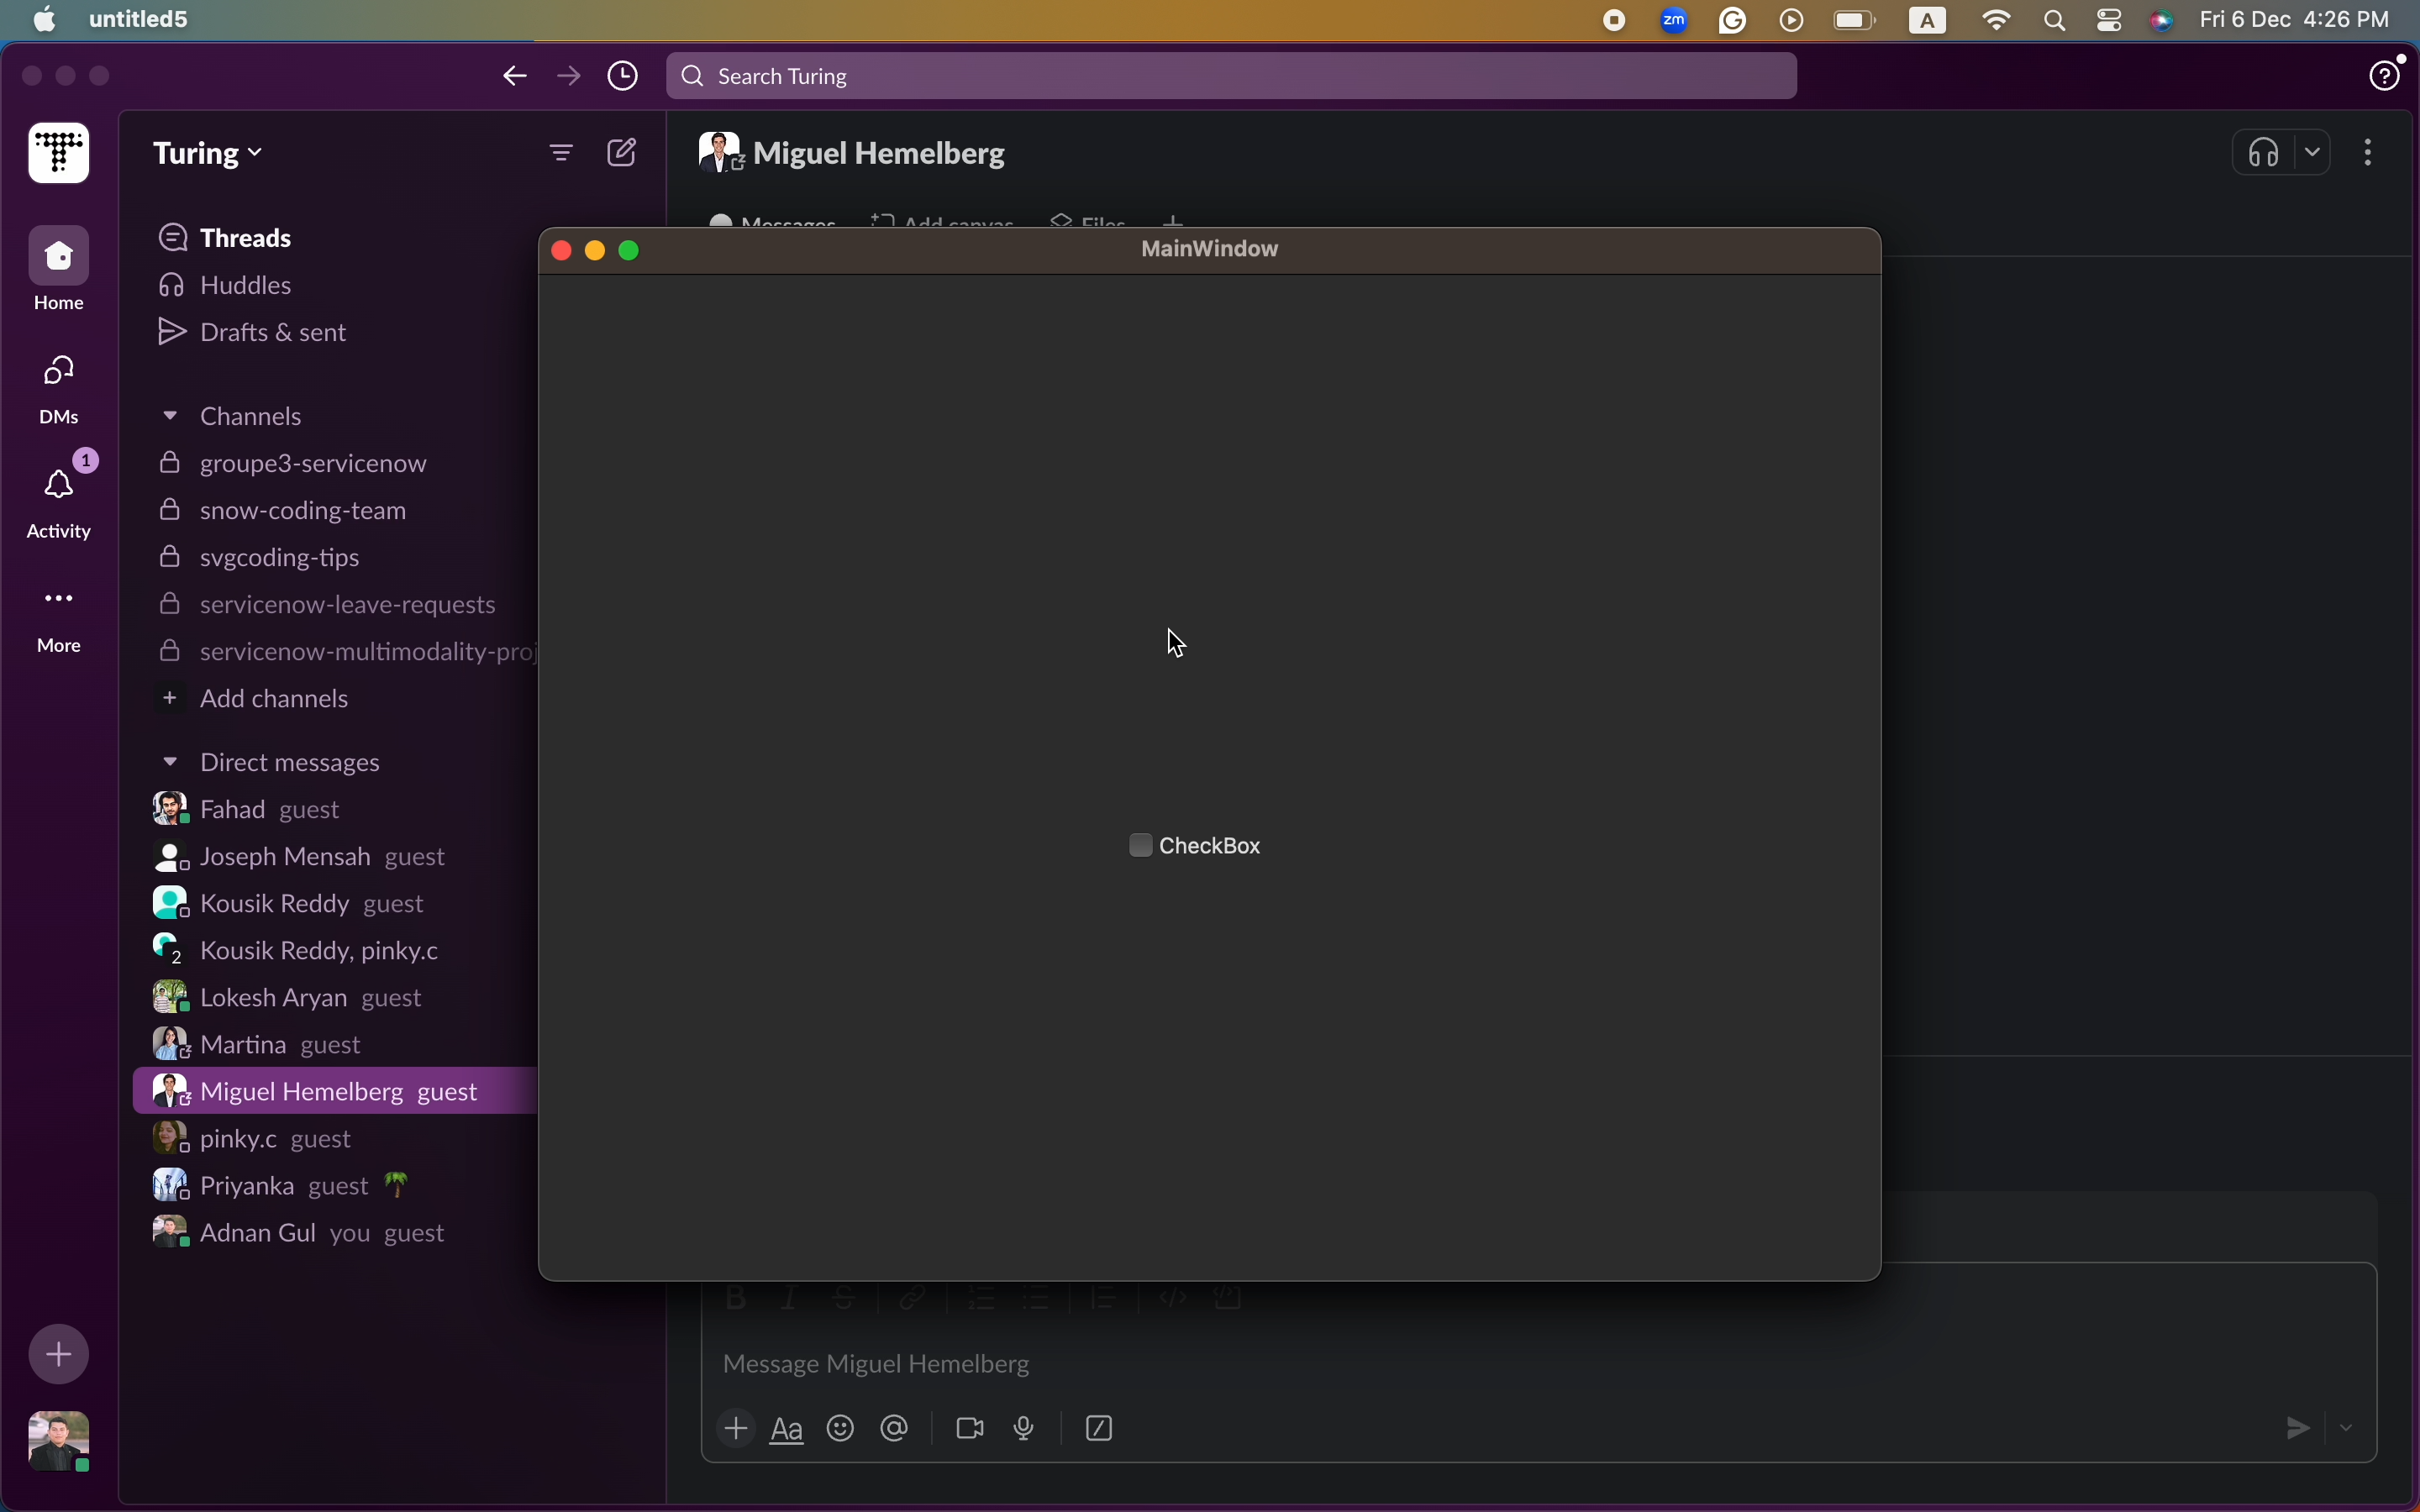 The width and height of the screenshot is (2420, 1512). Describe the element at coordinates (289, 512) in the screenshot. I see `snow coding team` at that location.